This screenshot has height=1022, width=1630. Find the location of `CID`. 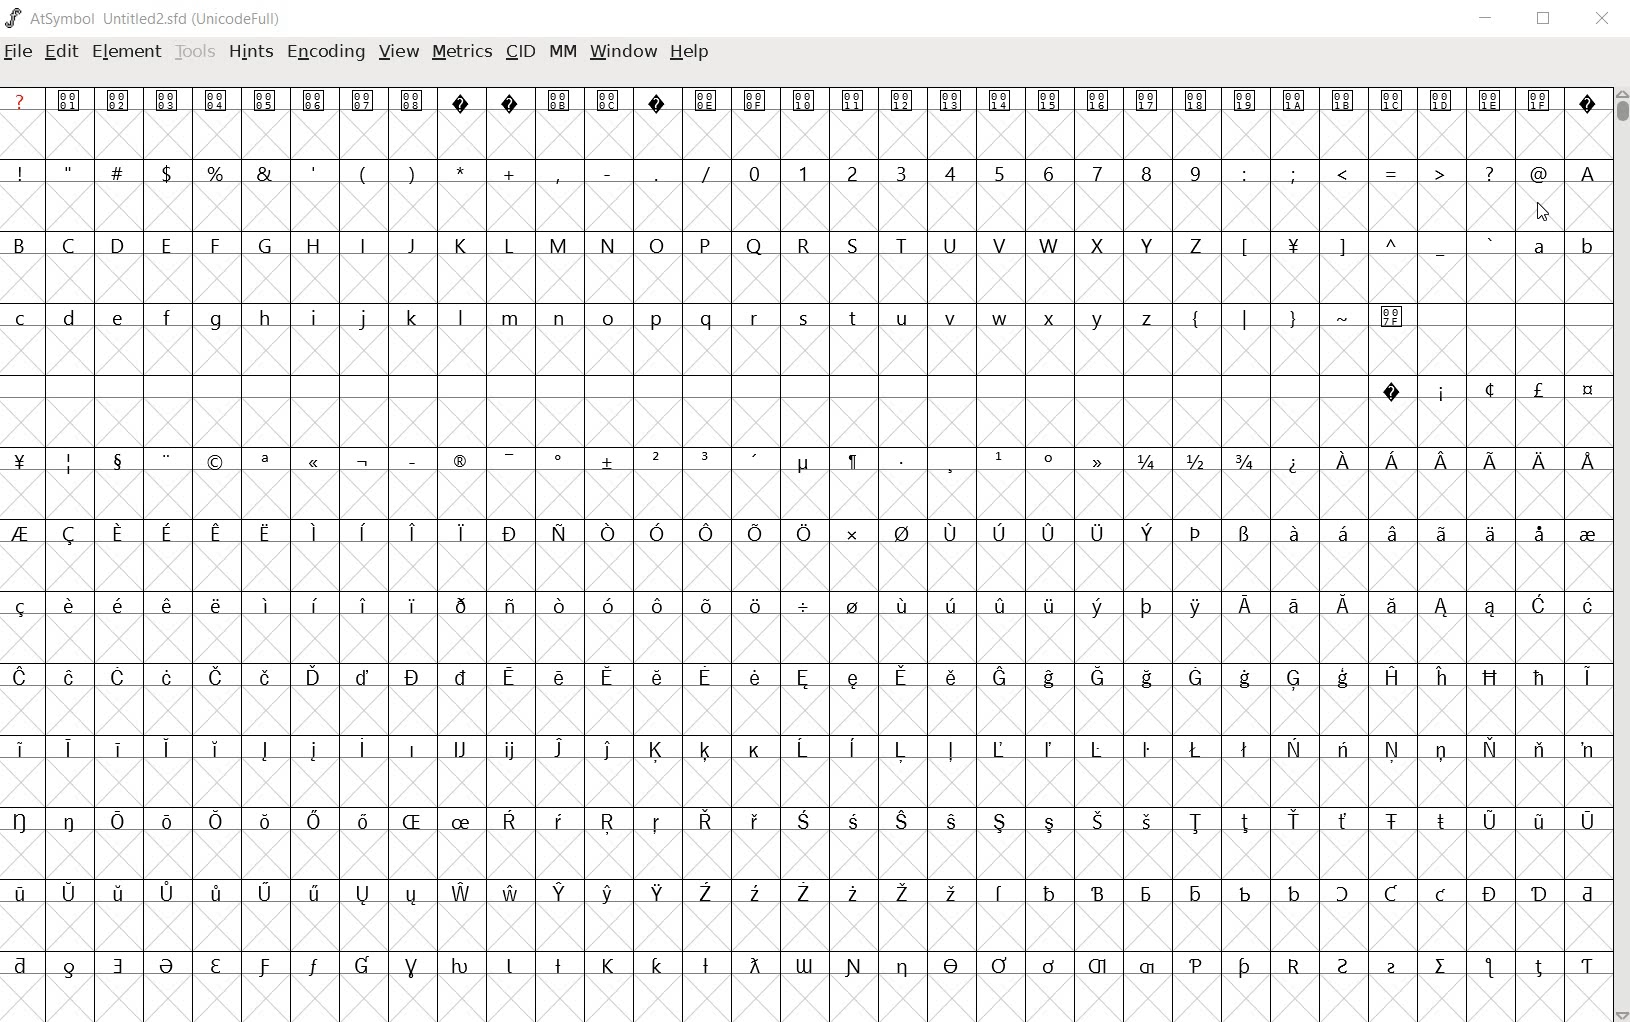

CID is located at coordinates (517, 51).